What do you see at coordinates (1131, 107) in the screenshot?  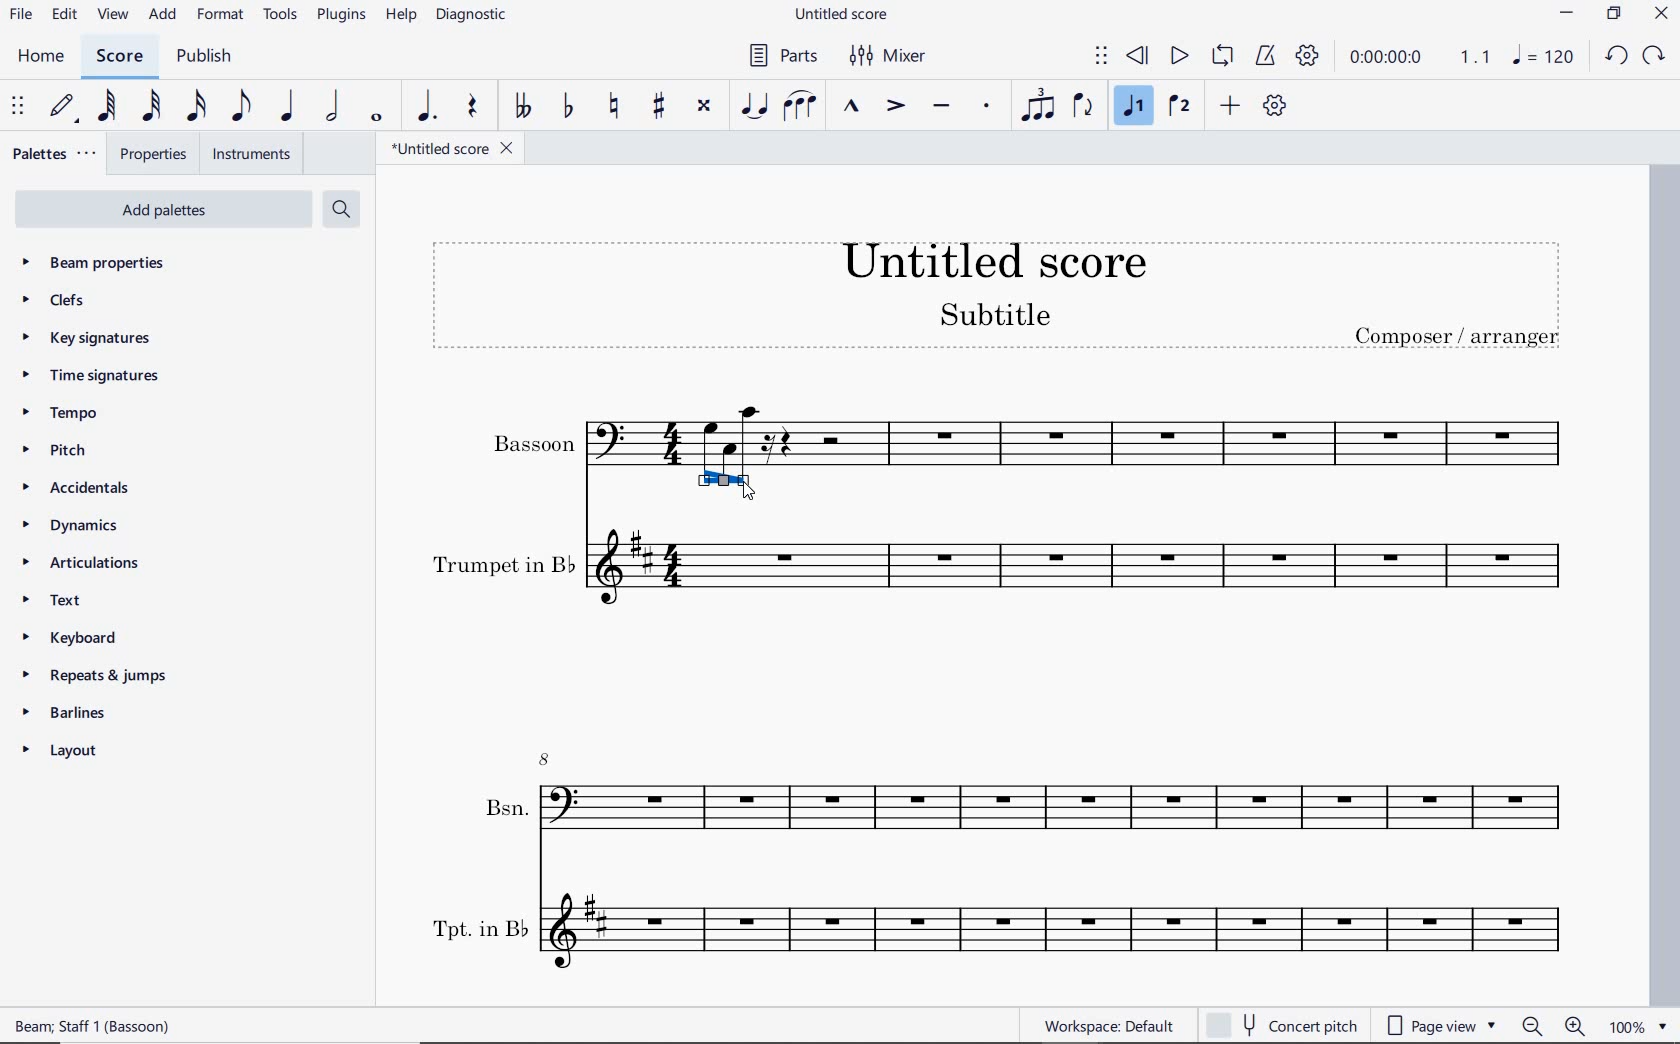 I see `voice 1` at bounding box center [1131, 107].